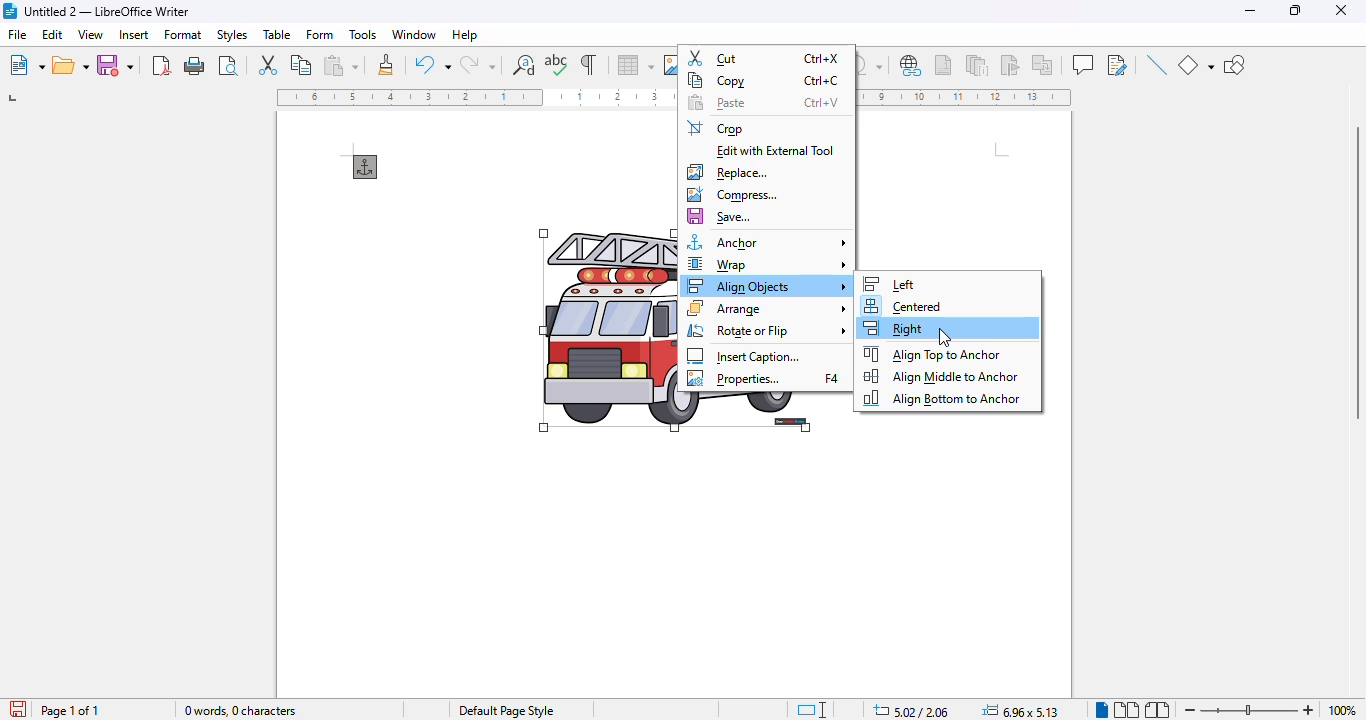 The width and height of the screenshot is (1366, 720). I want to click on minimize, so click(1251, 10).